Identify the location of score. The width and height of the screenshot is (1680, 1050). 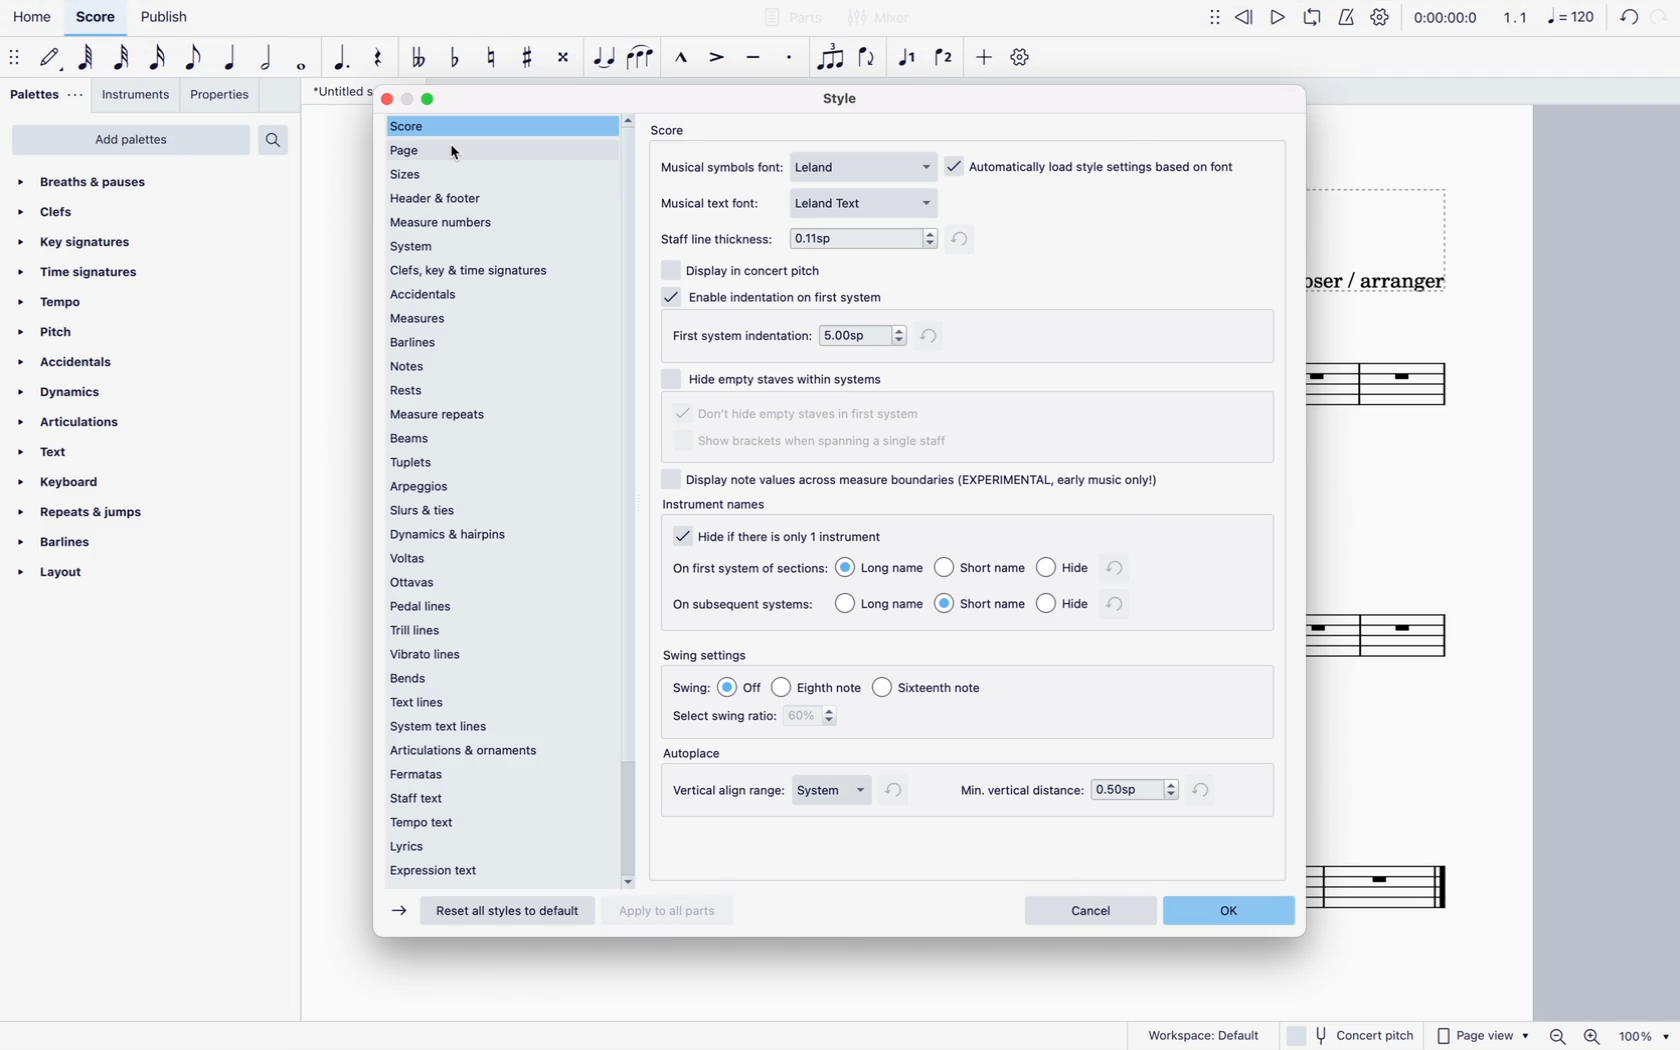
(1398, 634).